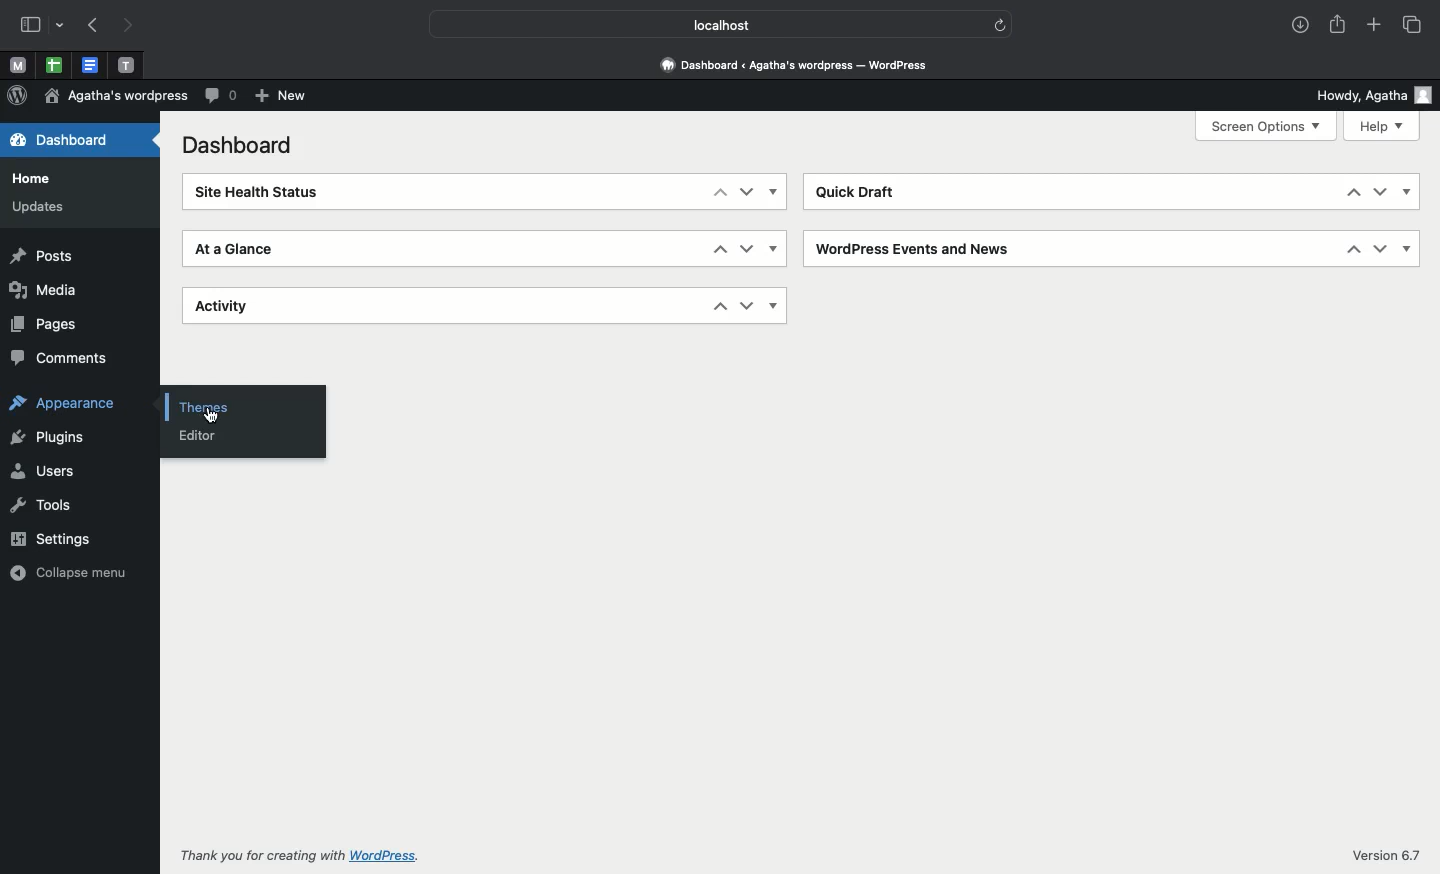 This screenshot has height=874, width=1440. Describe the element at coordinates (1353, 192) in the screenshot. I see `Up` at that location.